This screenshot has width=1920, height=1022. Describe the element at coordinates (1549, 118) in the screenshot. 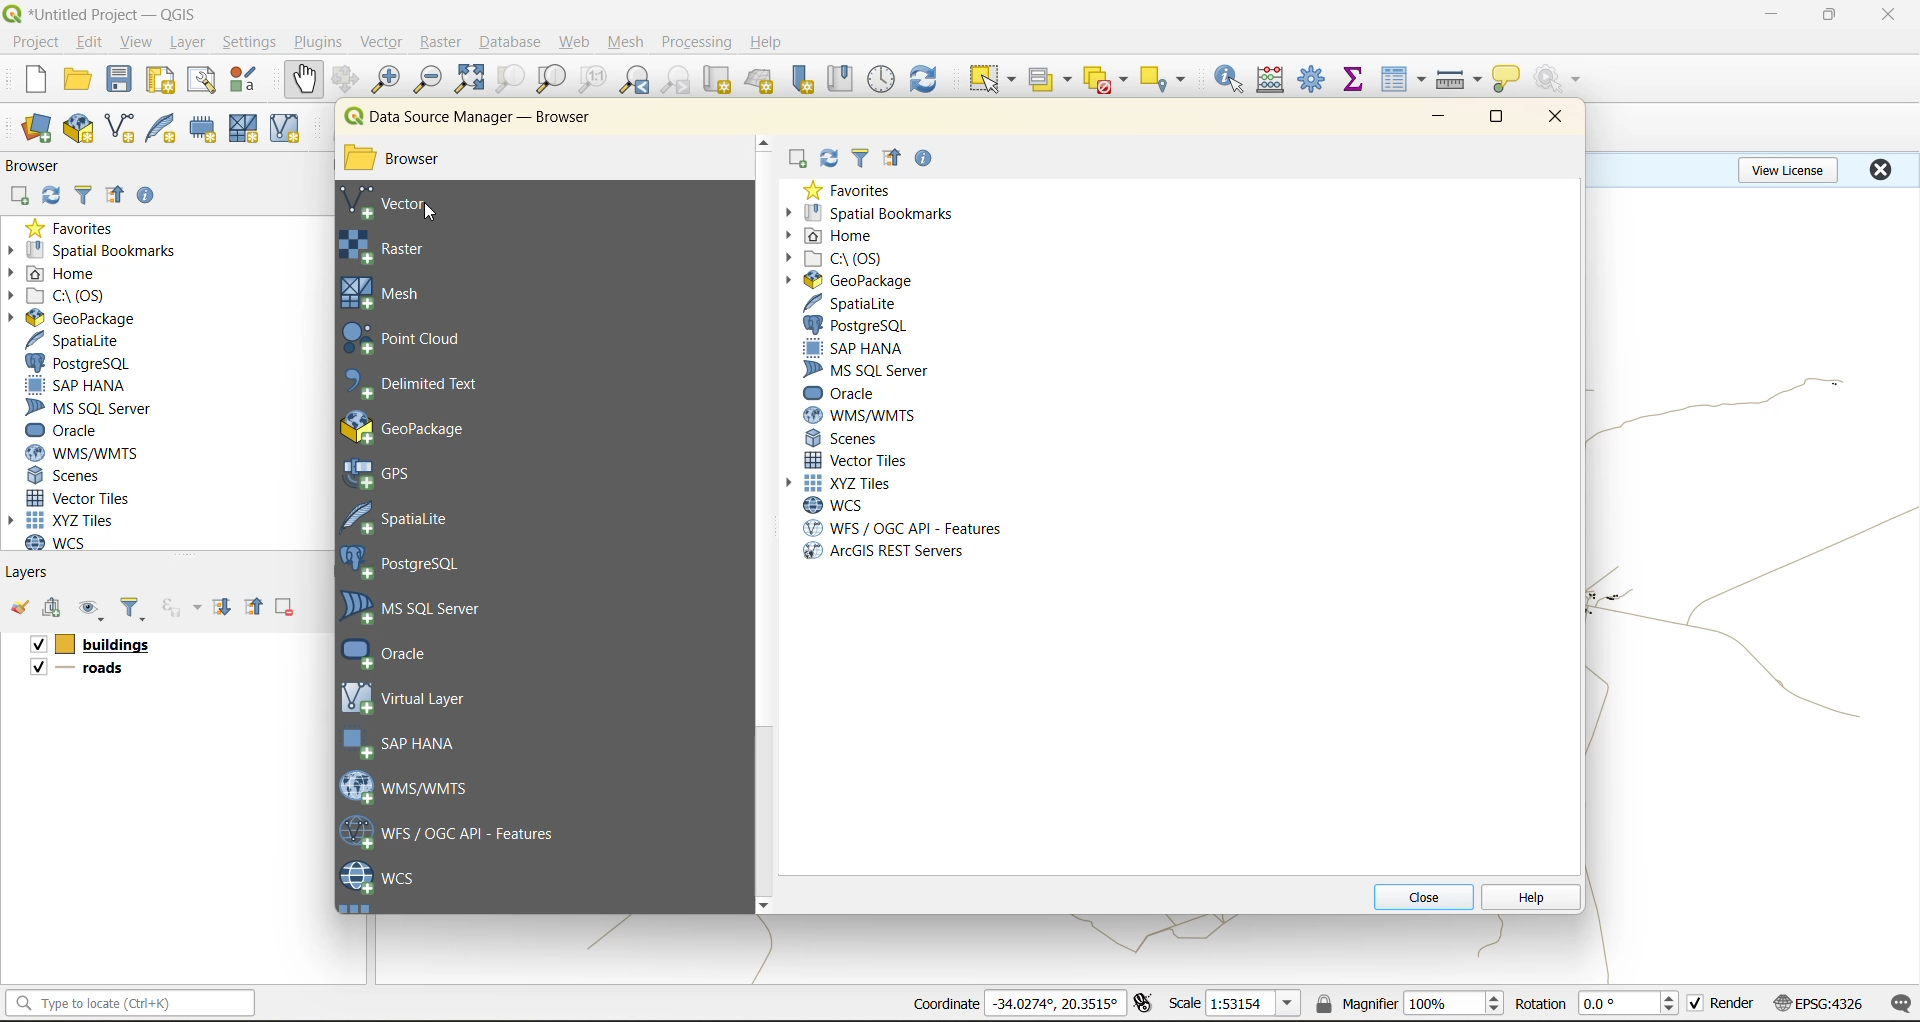

I see `close` at that location.